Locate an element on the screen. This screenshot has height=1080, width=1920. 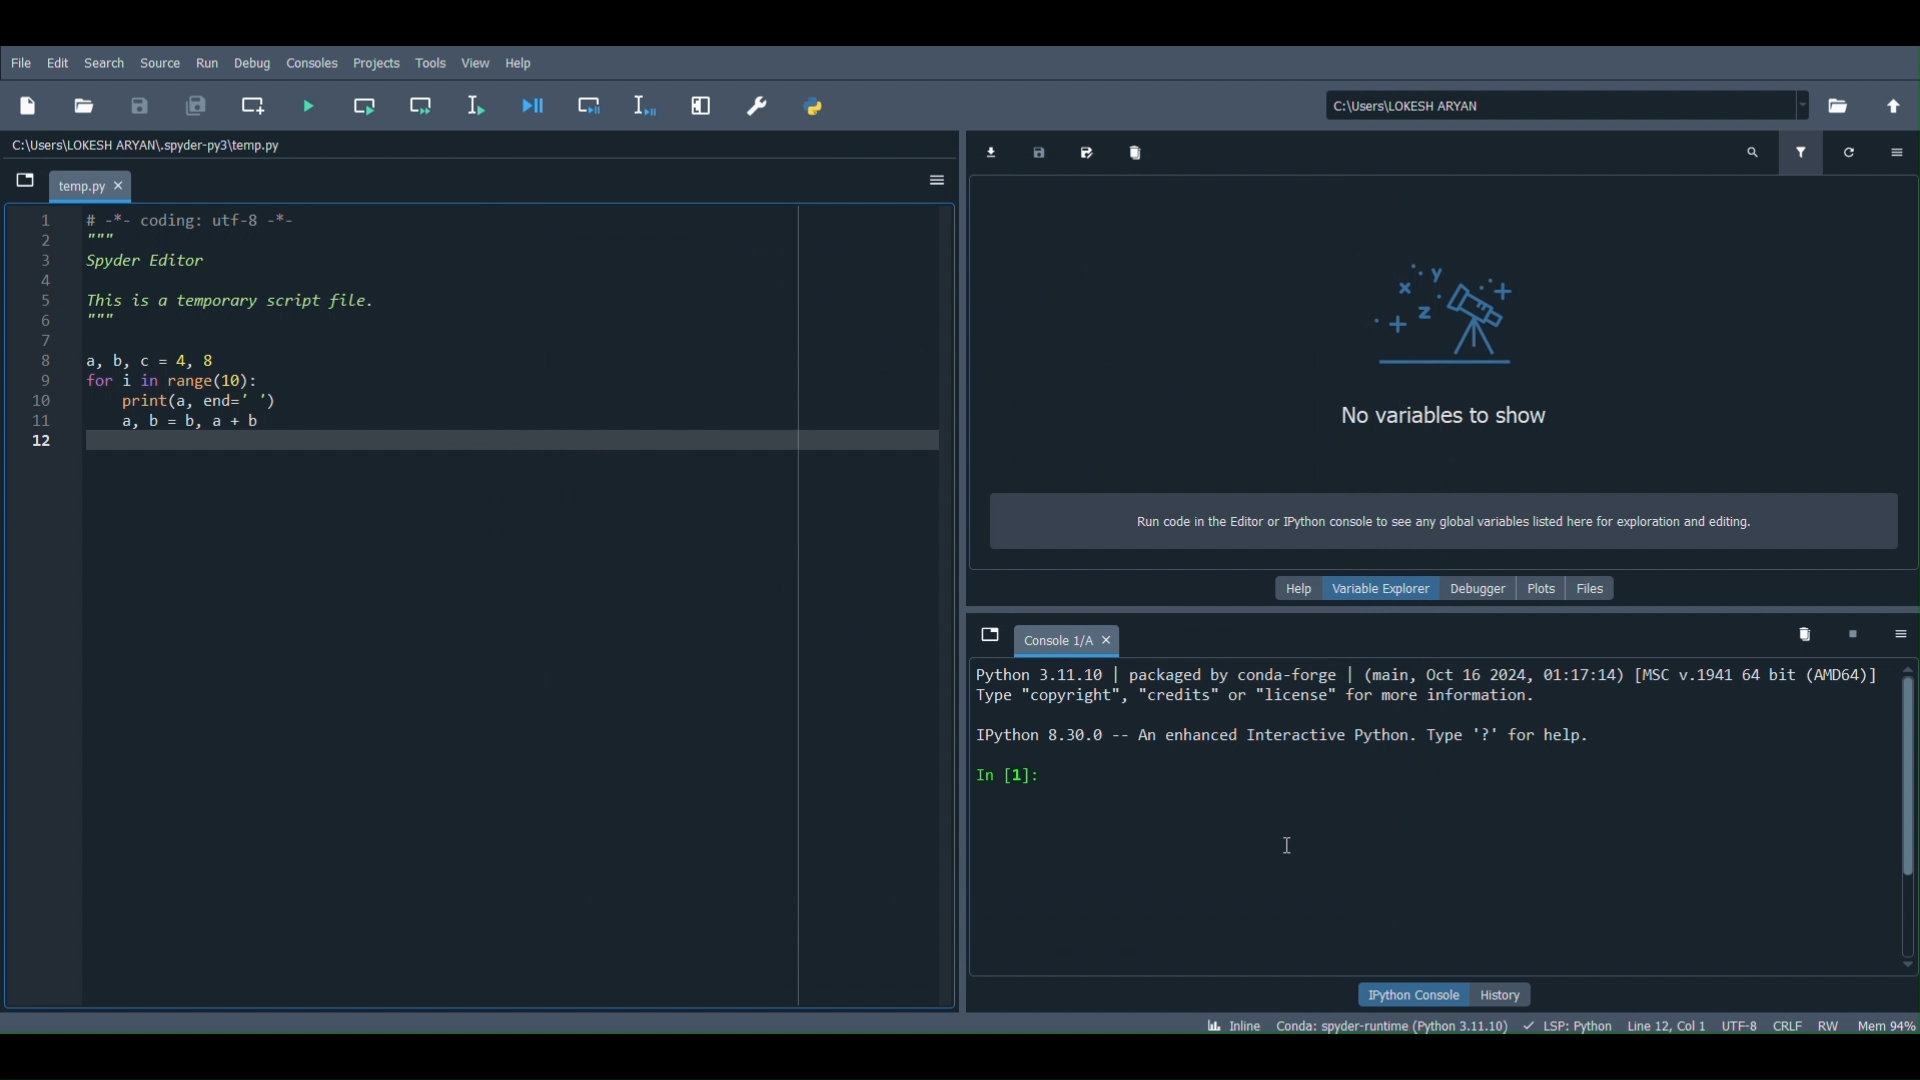
Edit is located at coordinates (60, 61).